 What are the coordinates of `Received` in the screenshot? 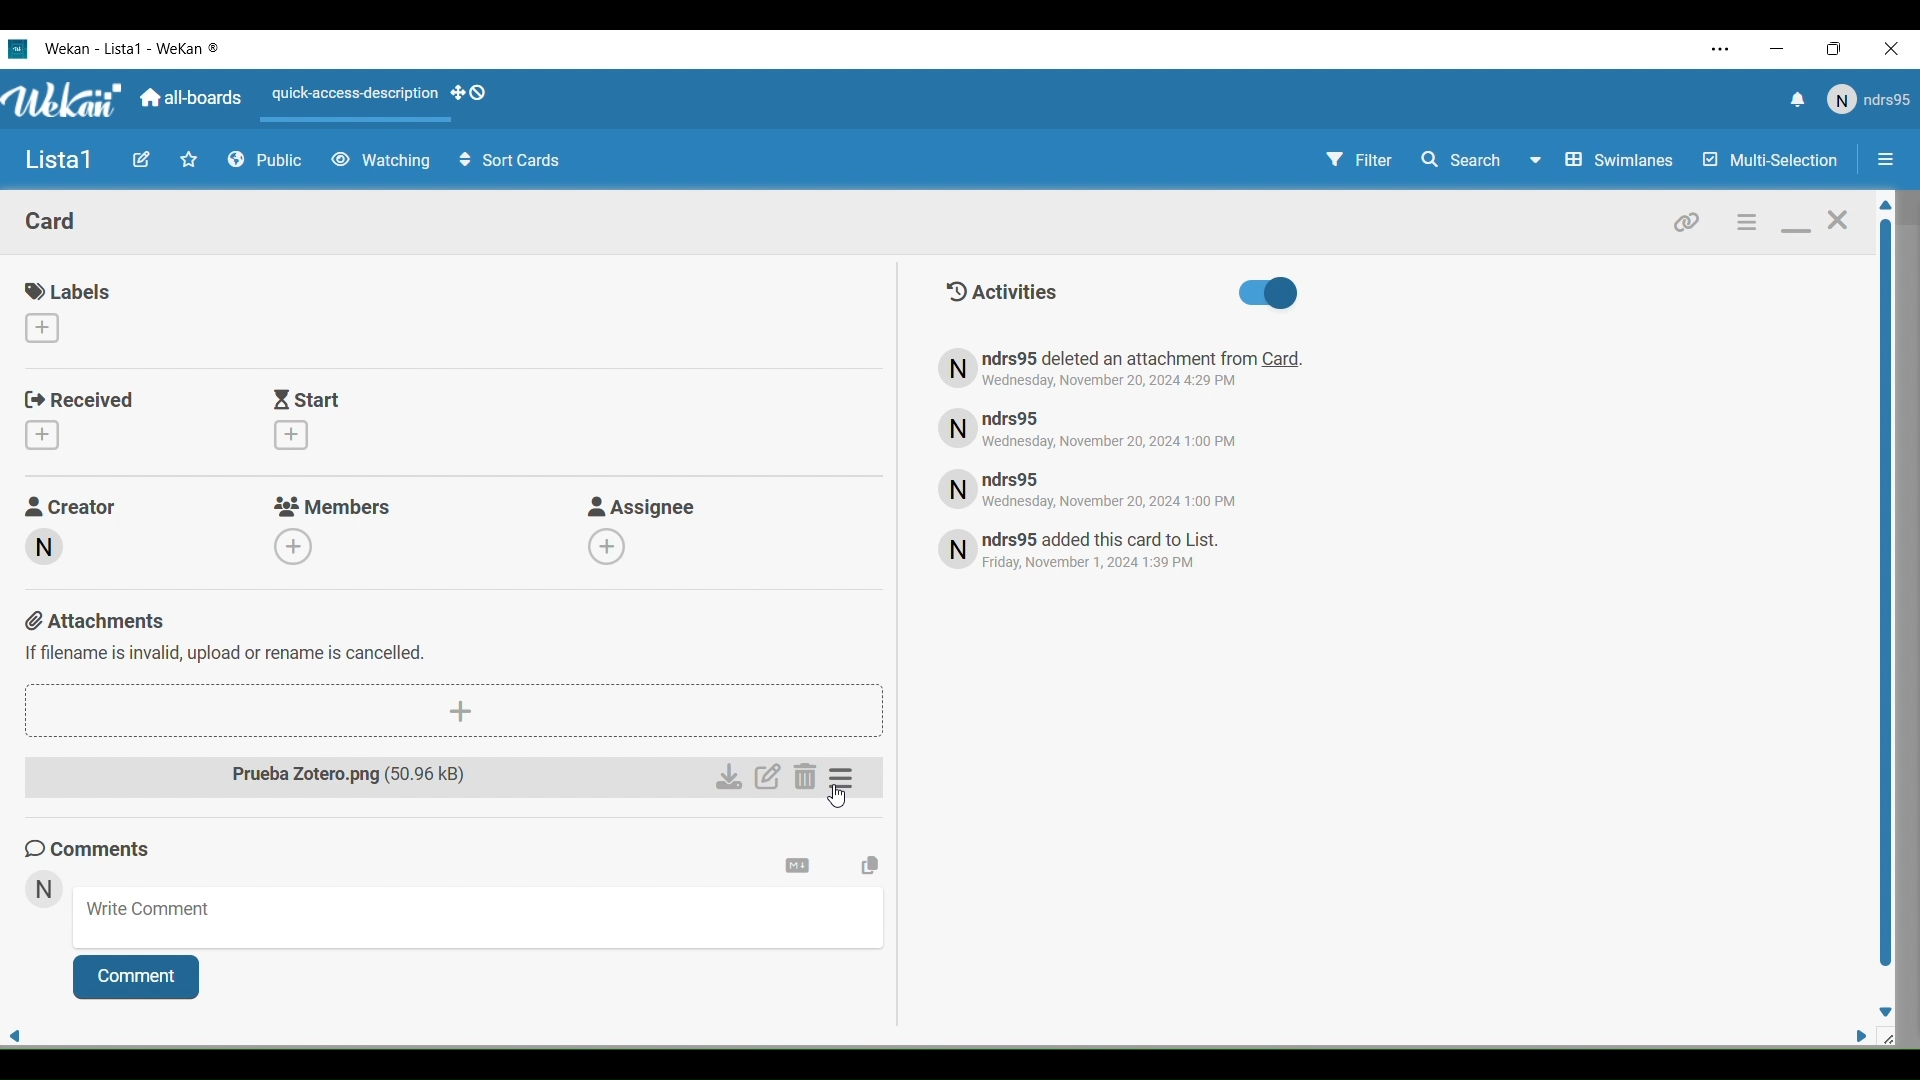 It's located at (81, 400).